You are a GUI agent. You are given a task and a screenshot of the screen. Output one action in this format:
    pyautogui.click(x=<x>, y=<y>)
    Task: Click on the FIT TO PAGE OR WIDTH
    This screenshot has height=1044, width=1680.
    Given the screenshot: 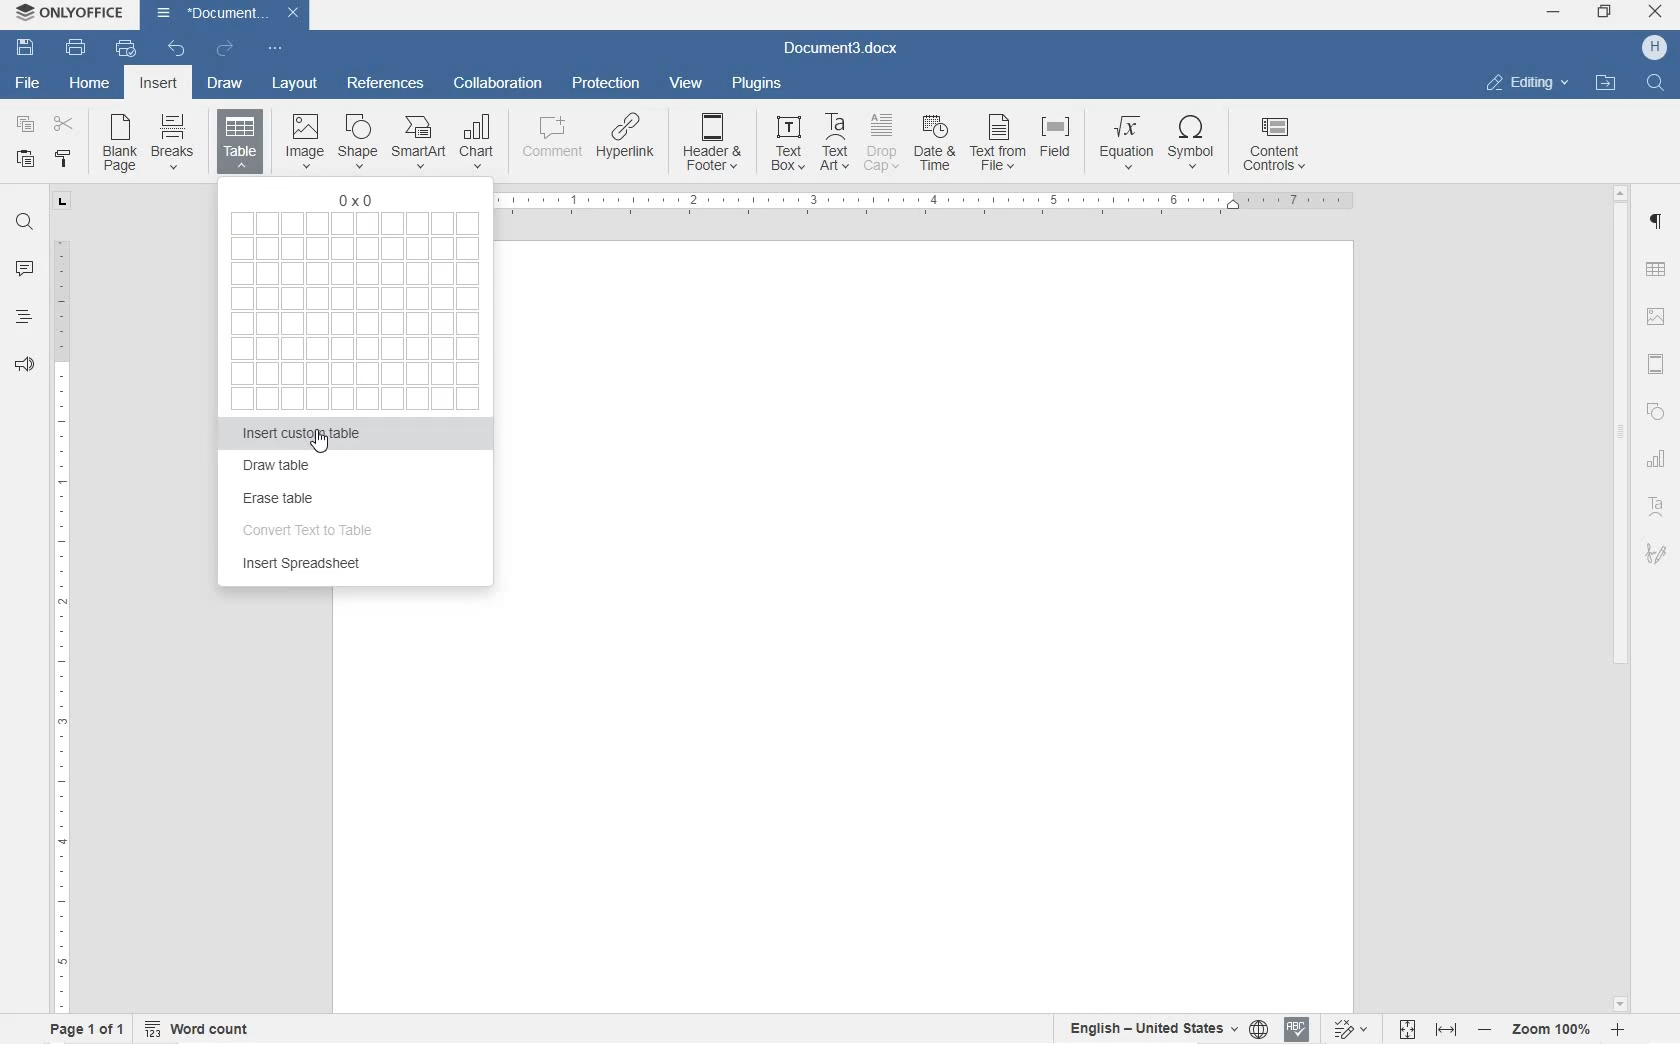 What is the action you would take?
    pyautogui.click(x=1428, y=1031)
    